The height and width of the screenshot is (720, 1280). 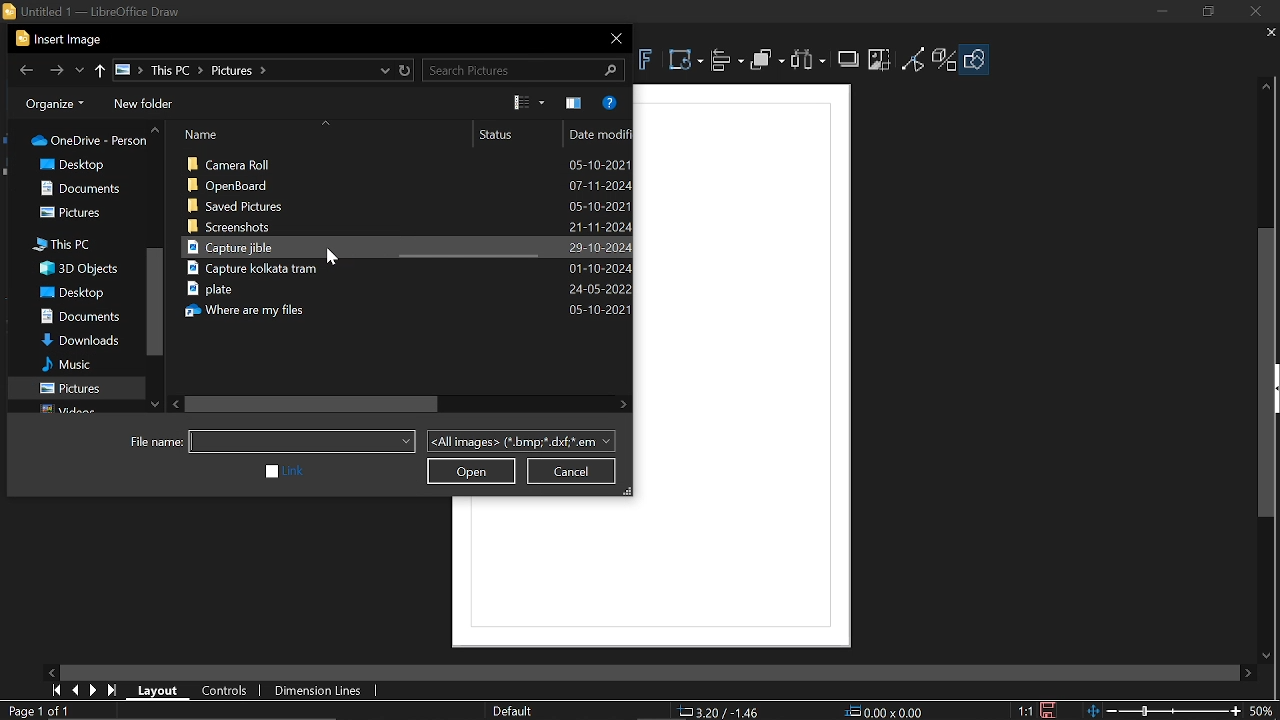 I want to click on Size, so click(x=886, y=712).